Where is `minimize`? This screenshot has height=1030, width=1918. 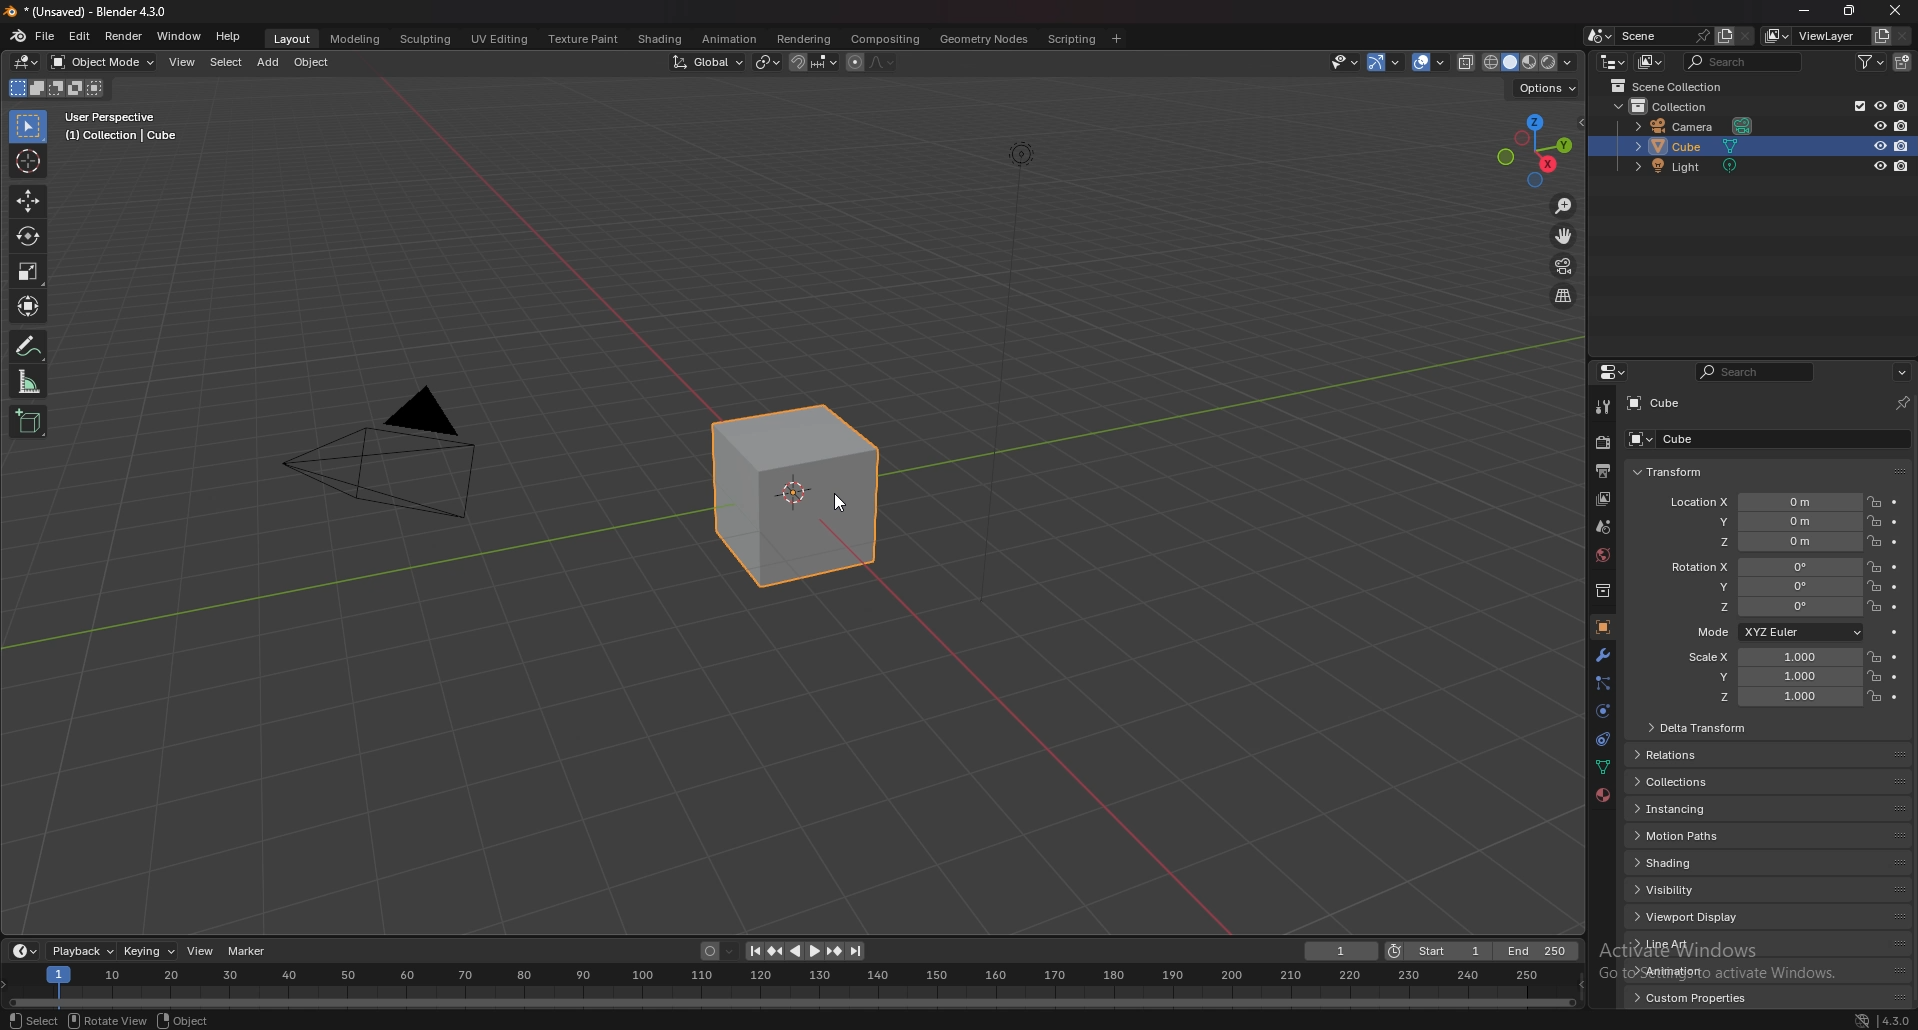 minimize is located at coordinates (1804, 11).